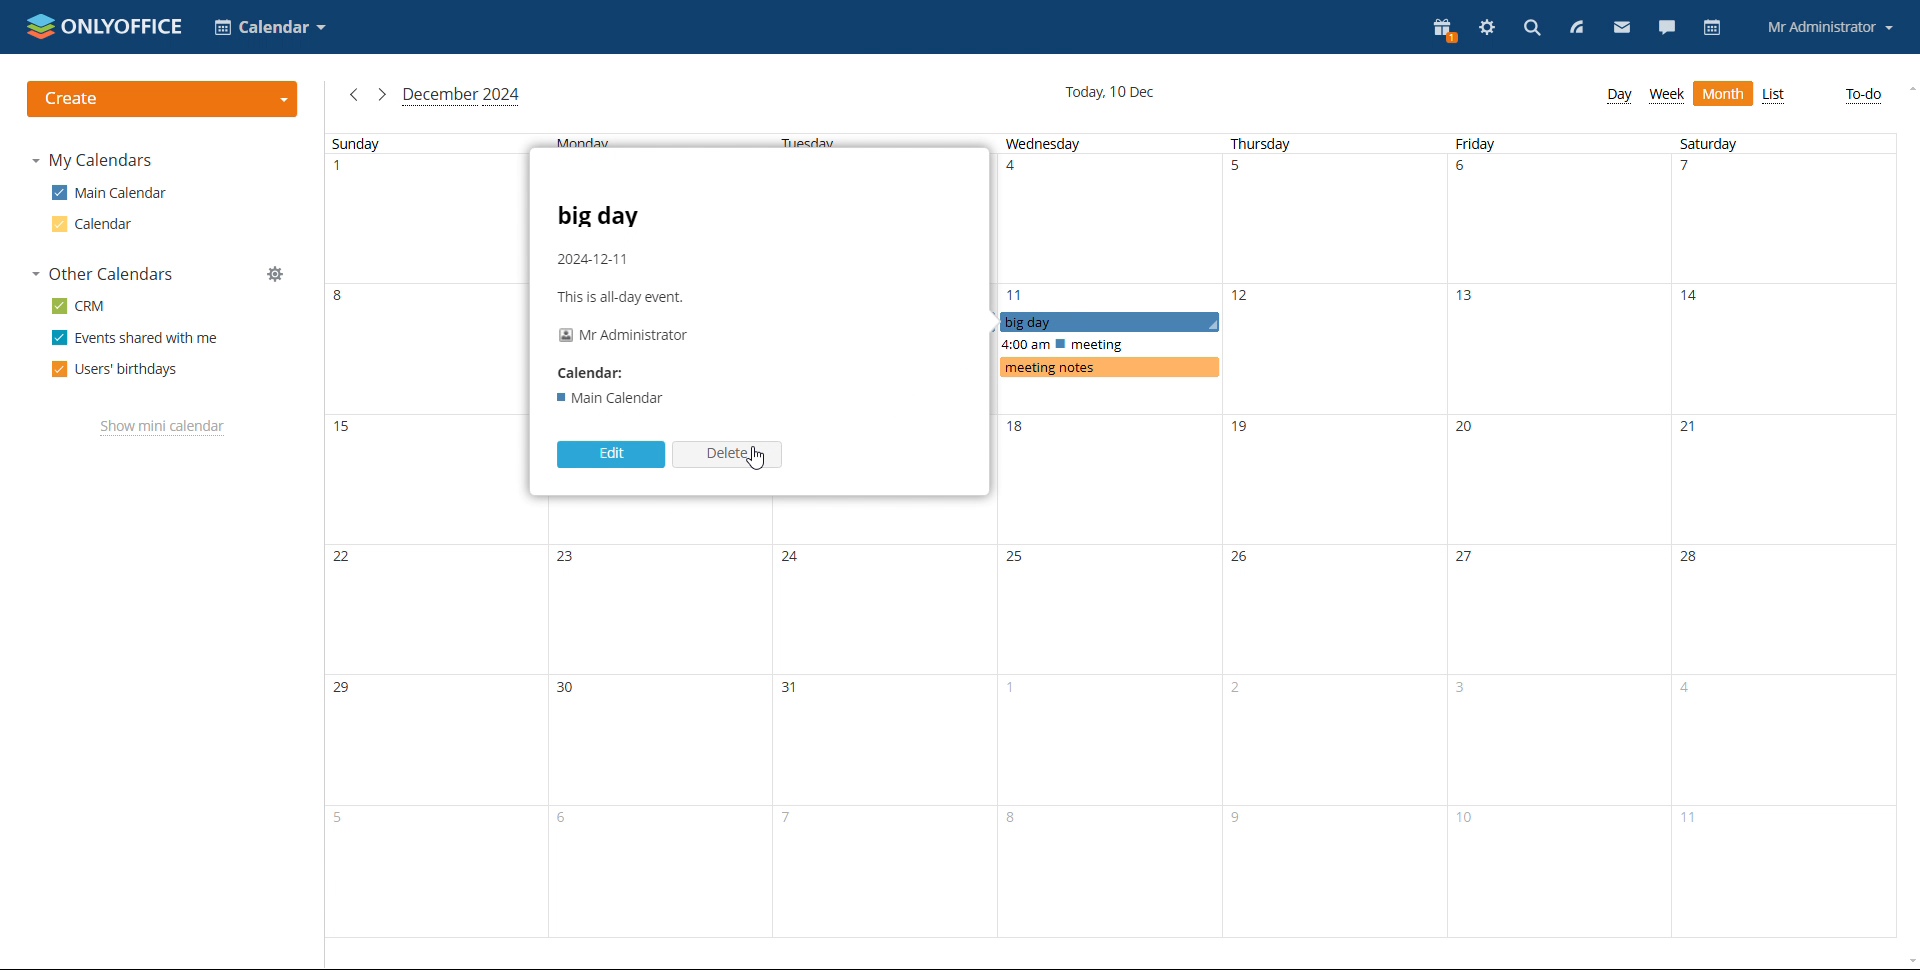  Describe the element at coordinates (883, 739) in the screenshot. I see `Tuesday` at that location.